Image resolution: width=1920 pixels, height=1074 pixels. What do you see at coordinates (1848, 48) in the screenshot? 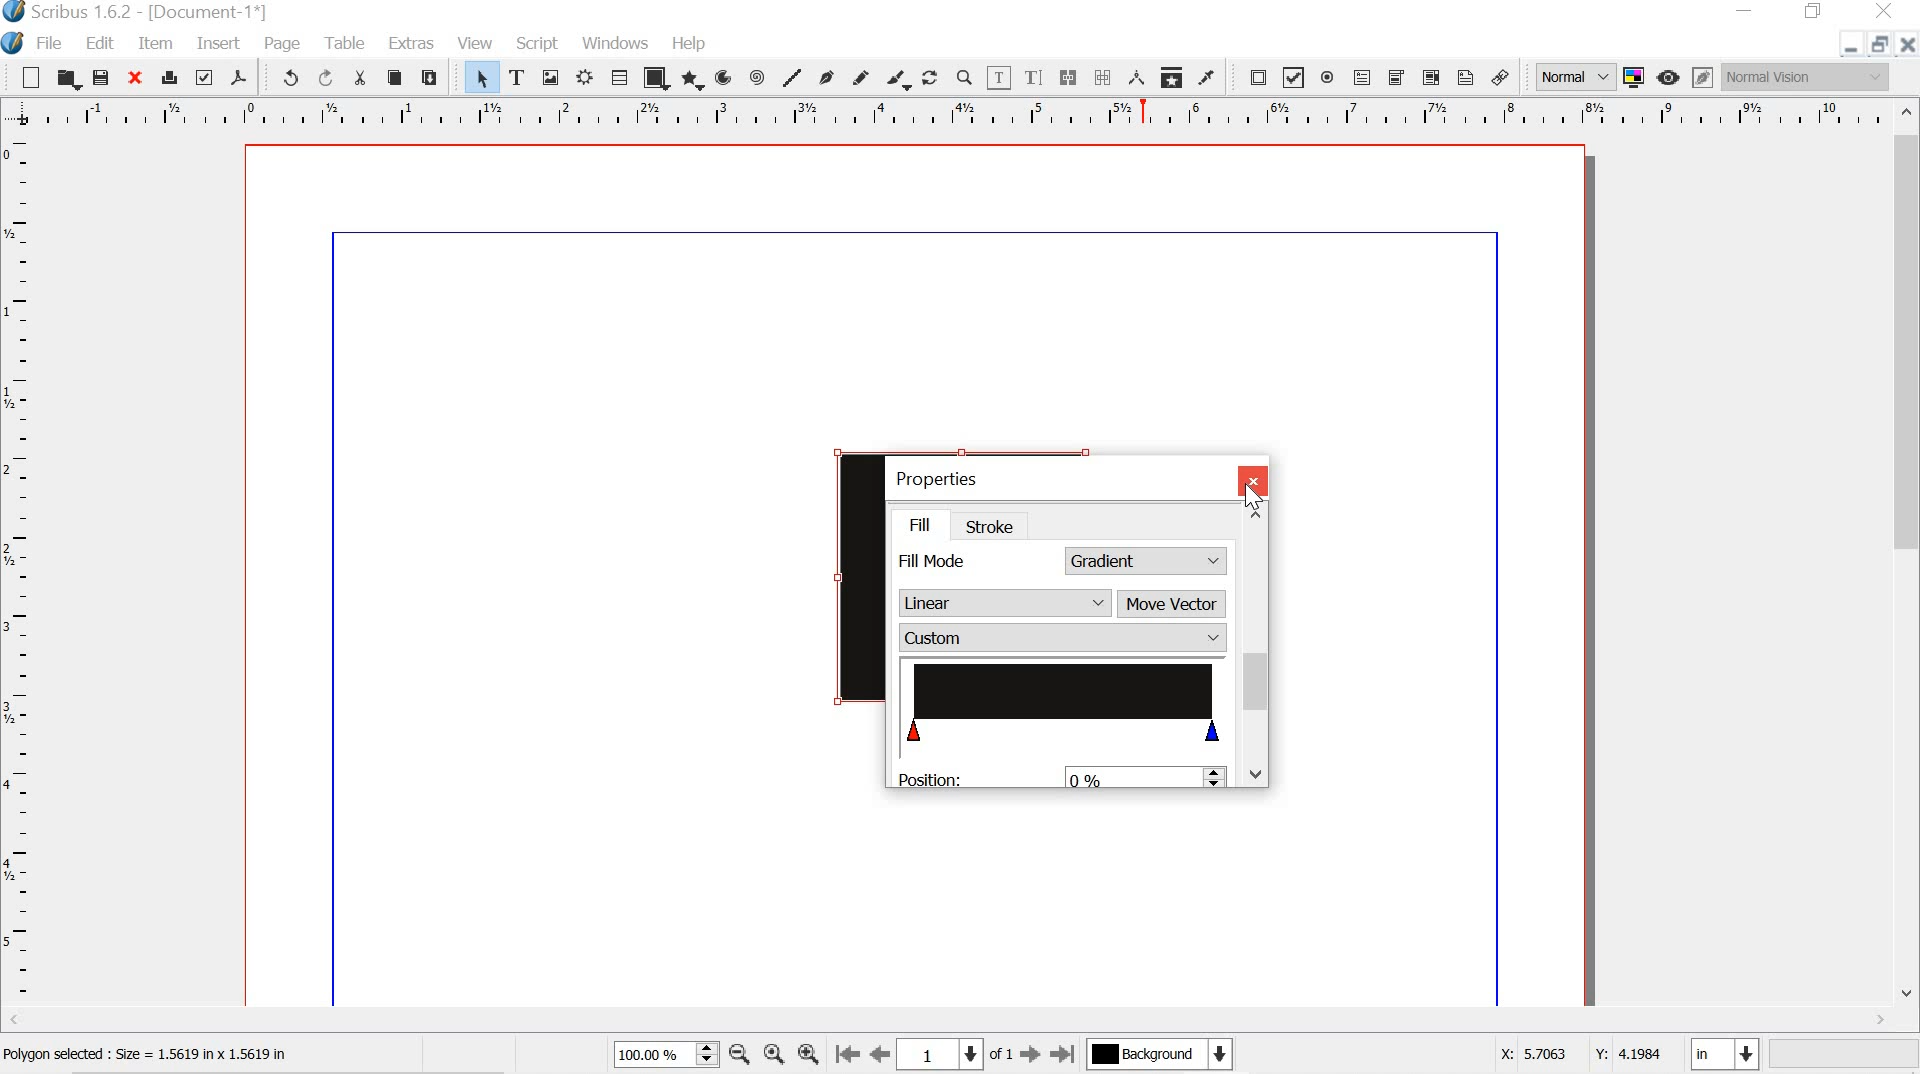
I see `minimize` at bounding box center [1848, 48].